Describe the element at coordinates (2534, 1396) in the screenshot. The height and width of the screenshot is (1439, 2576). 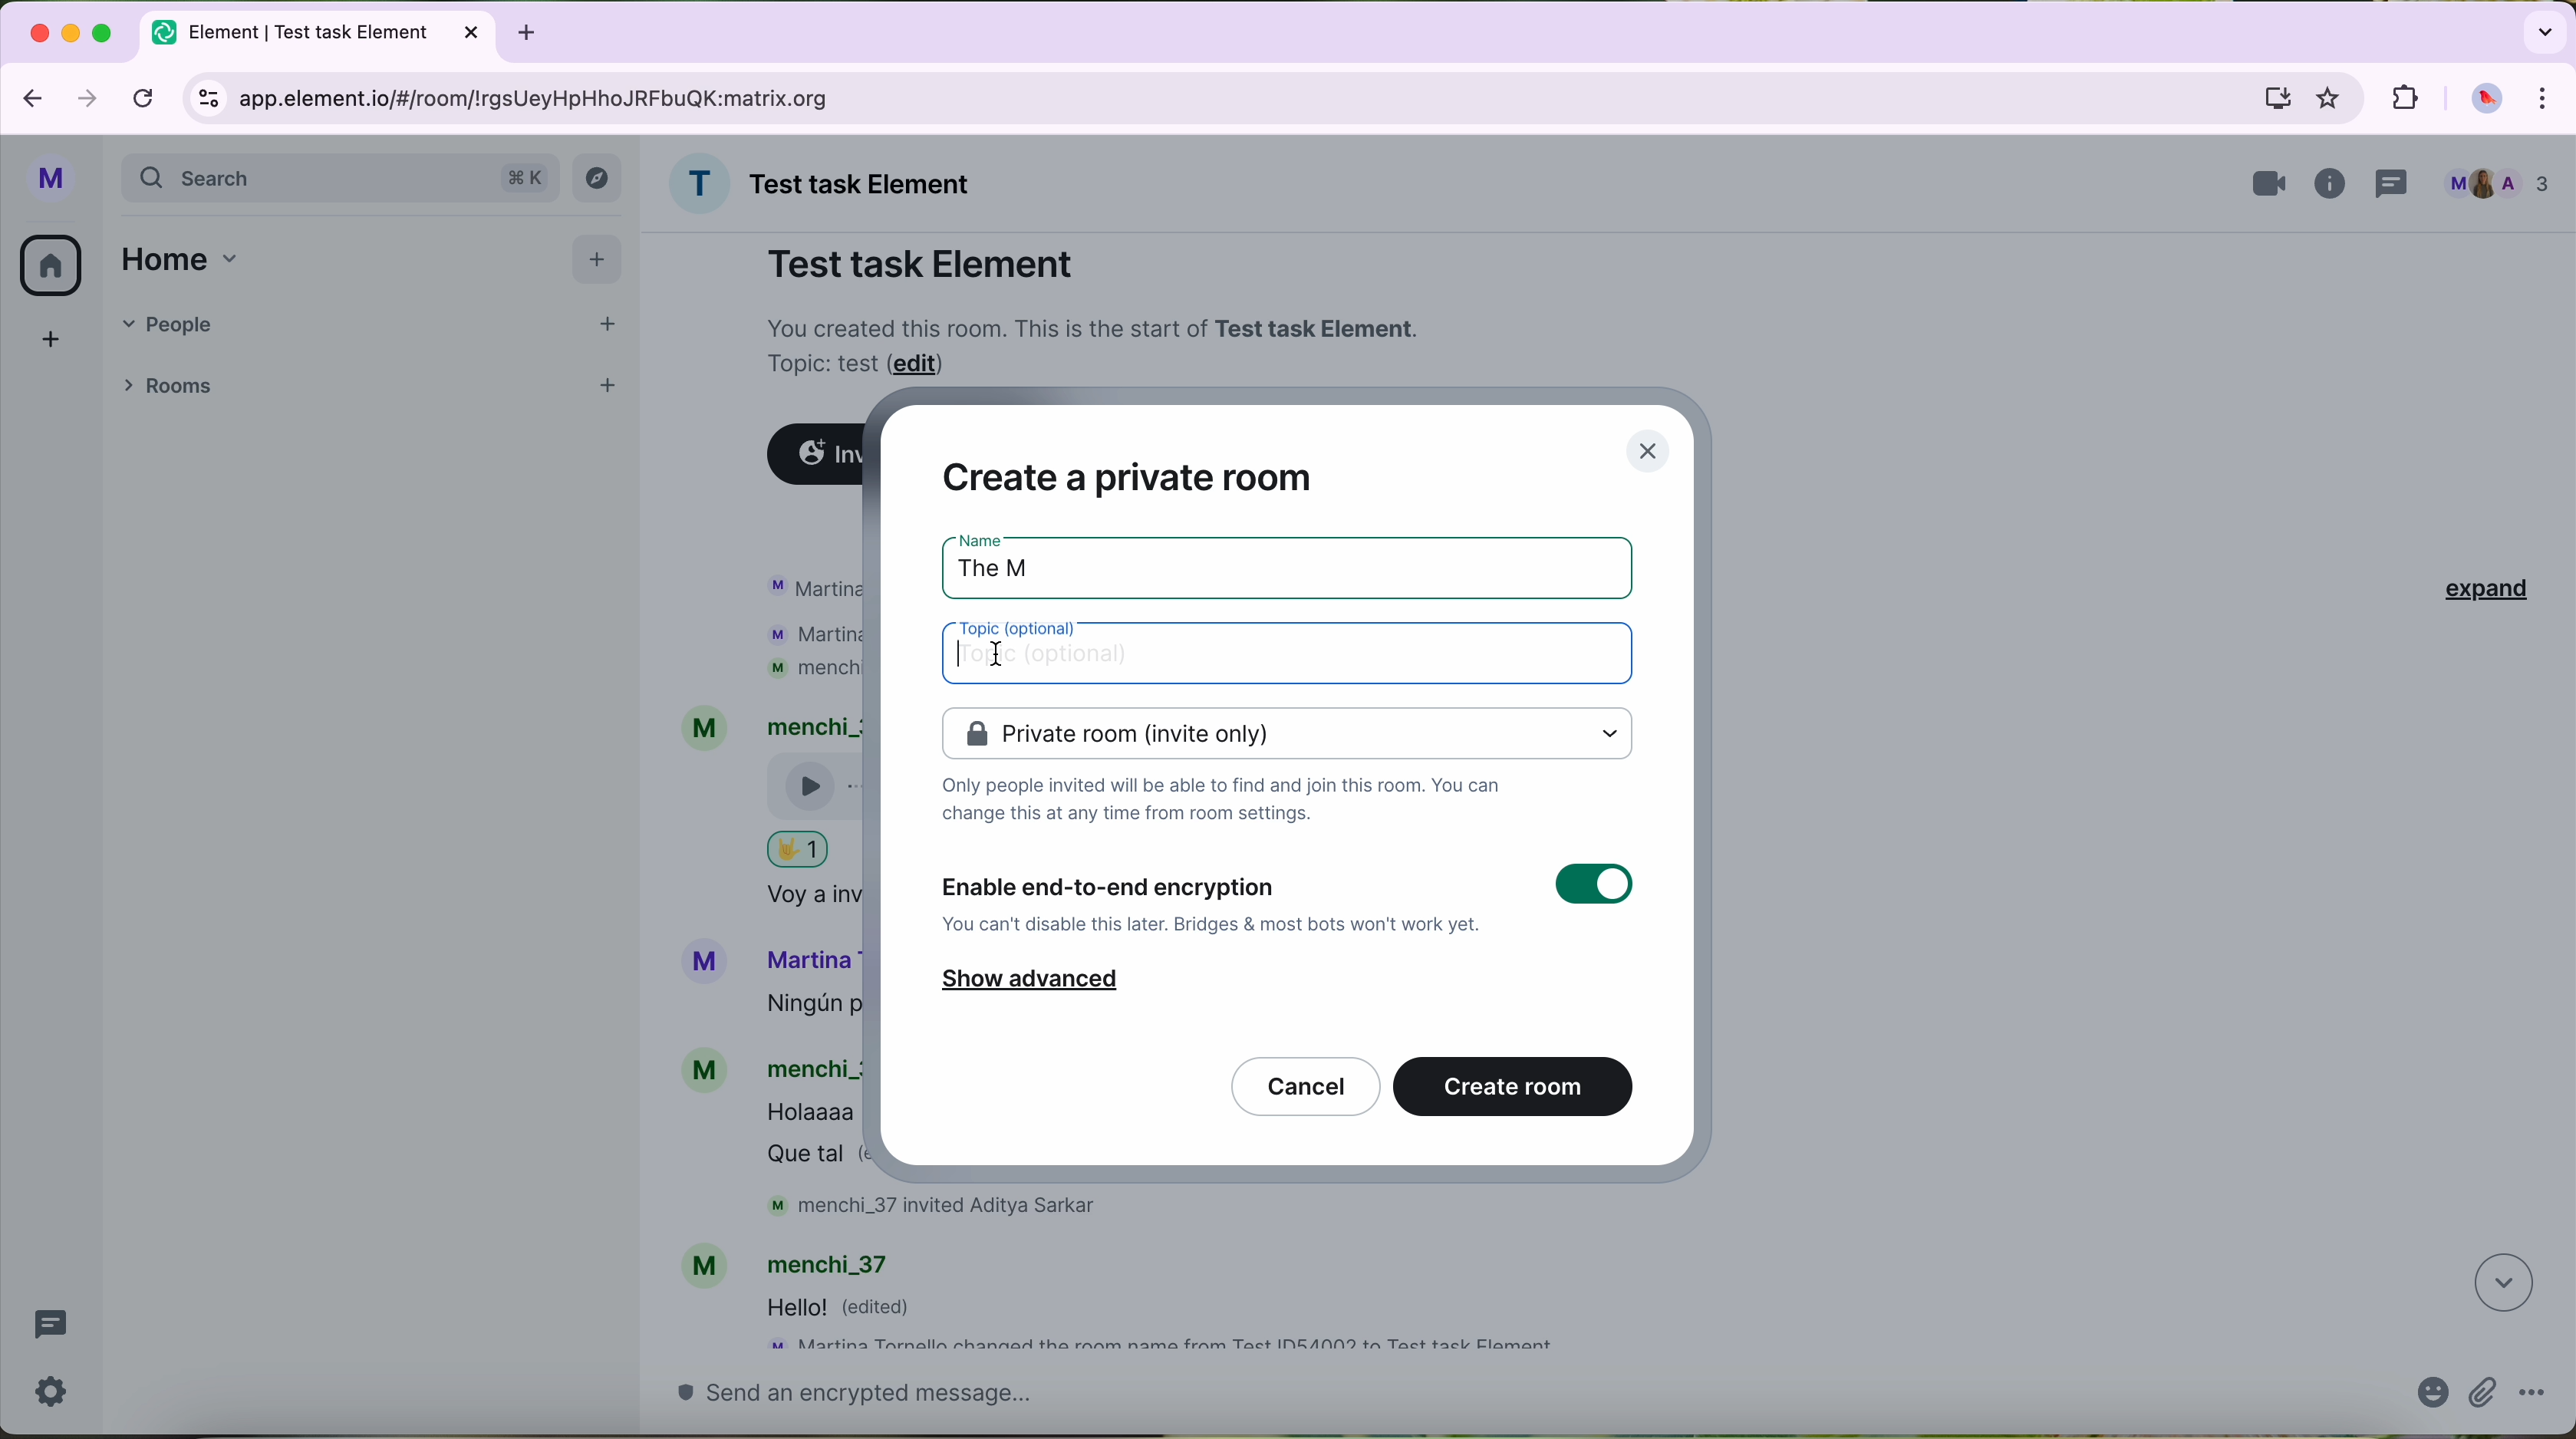
I see `more options` at that location.